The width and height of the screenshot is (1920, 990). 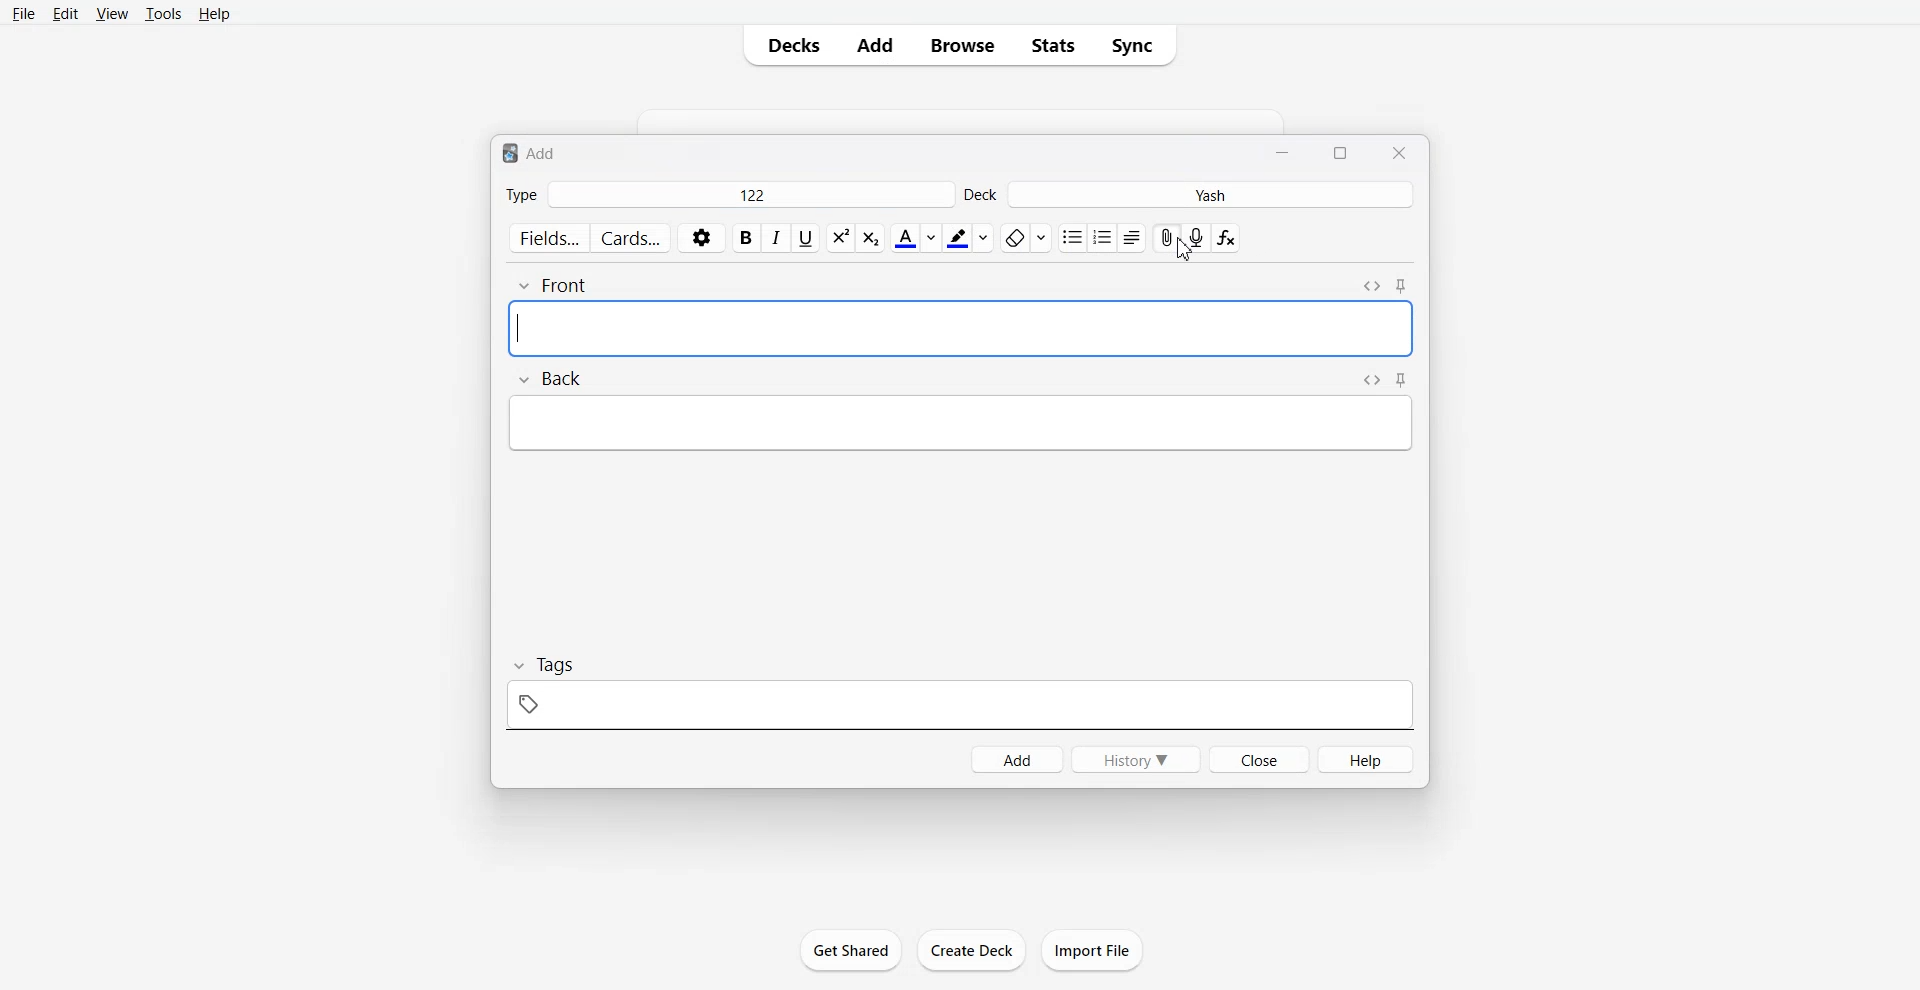 I want to click on Yash, so click(x=1214, y=194).